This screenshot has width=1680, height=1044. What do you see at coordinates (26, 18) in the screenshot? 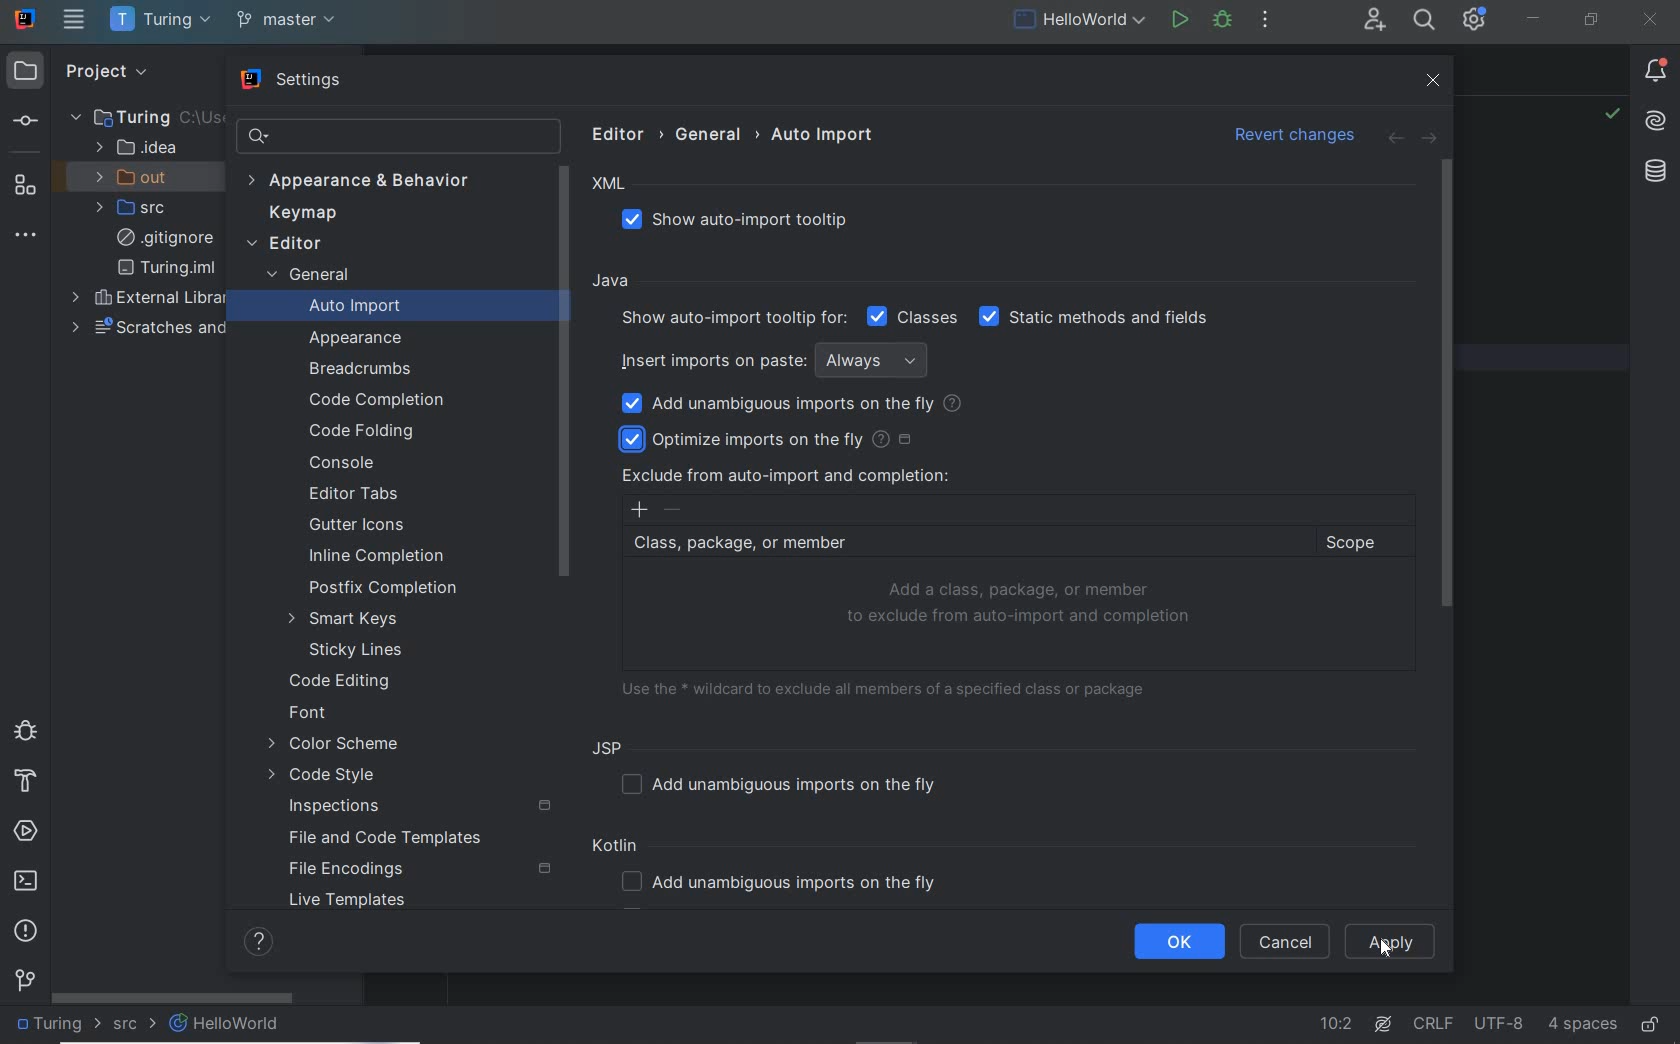
I see `Application logo` at bounding box center [26, 18].